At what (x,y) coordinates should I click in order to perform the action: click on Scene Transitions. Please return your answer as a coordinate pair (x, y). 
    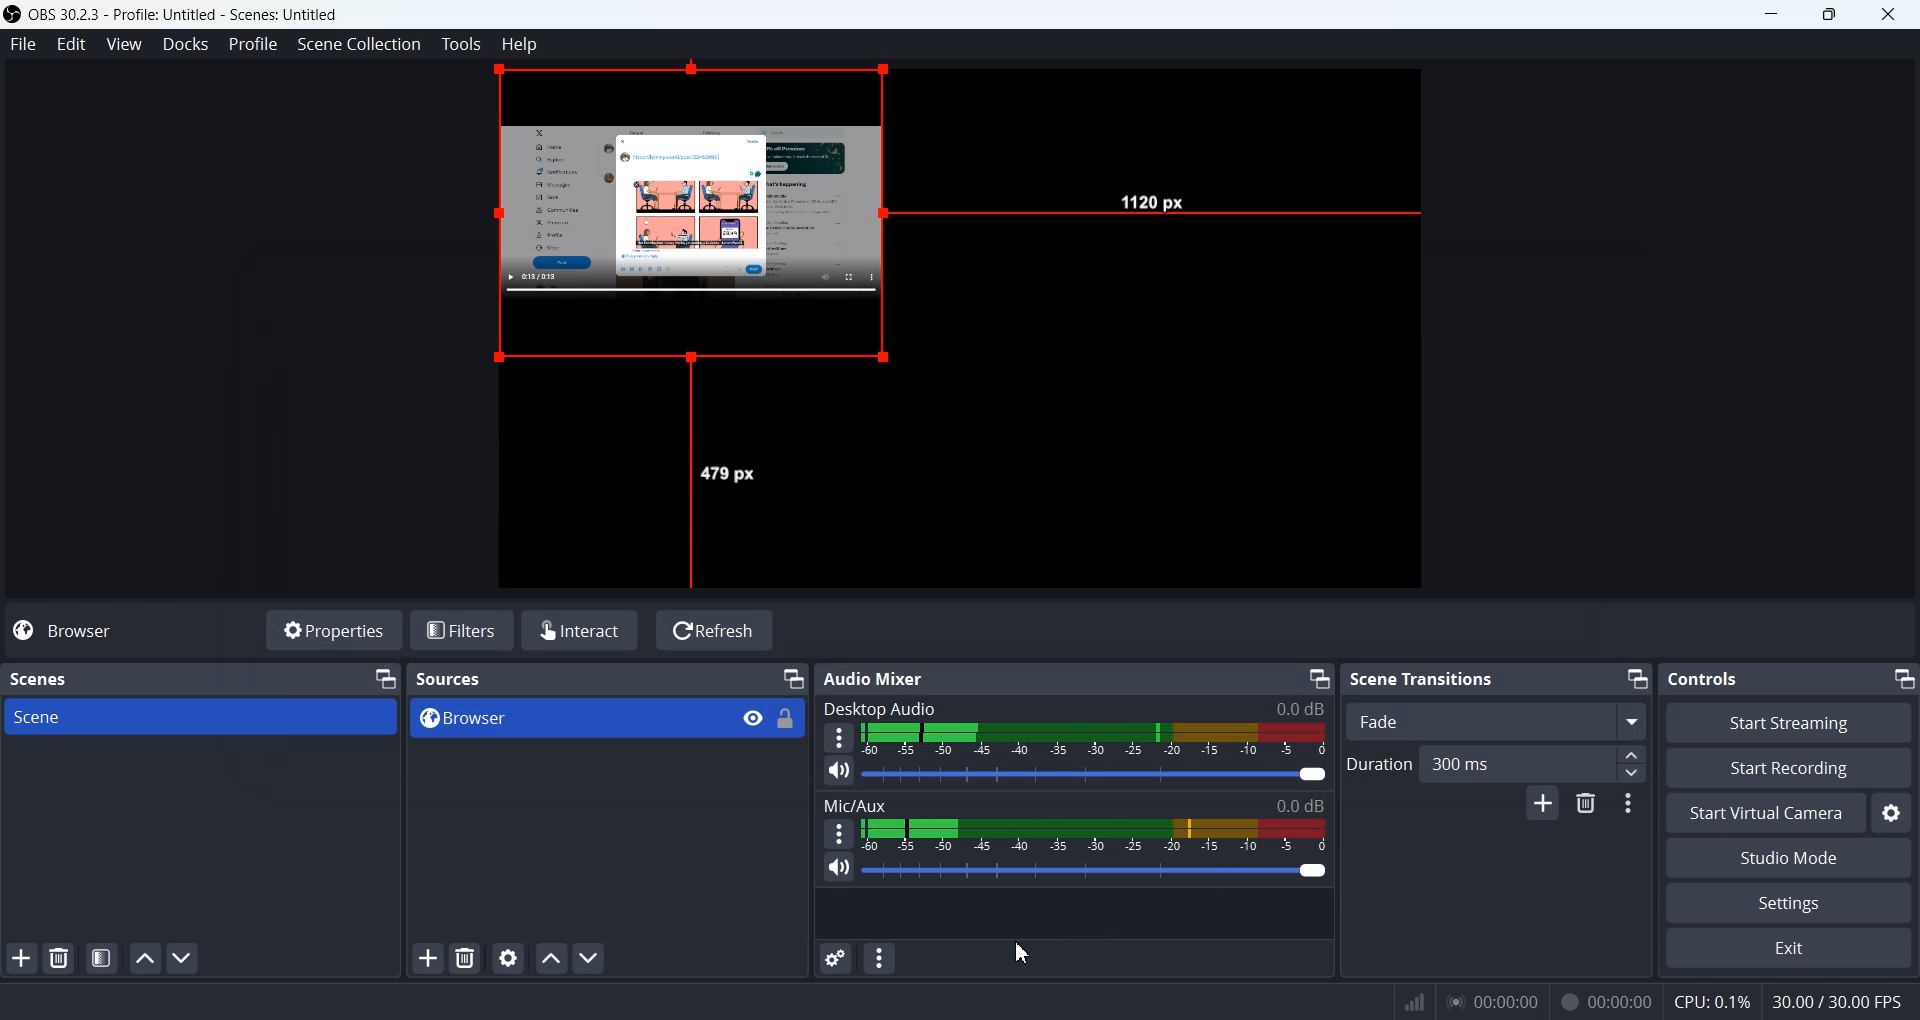
    Looking at the image, I should click on (1424, 678).